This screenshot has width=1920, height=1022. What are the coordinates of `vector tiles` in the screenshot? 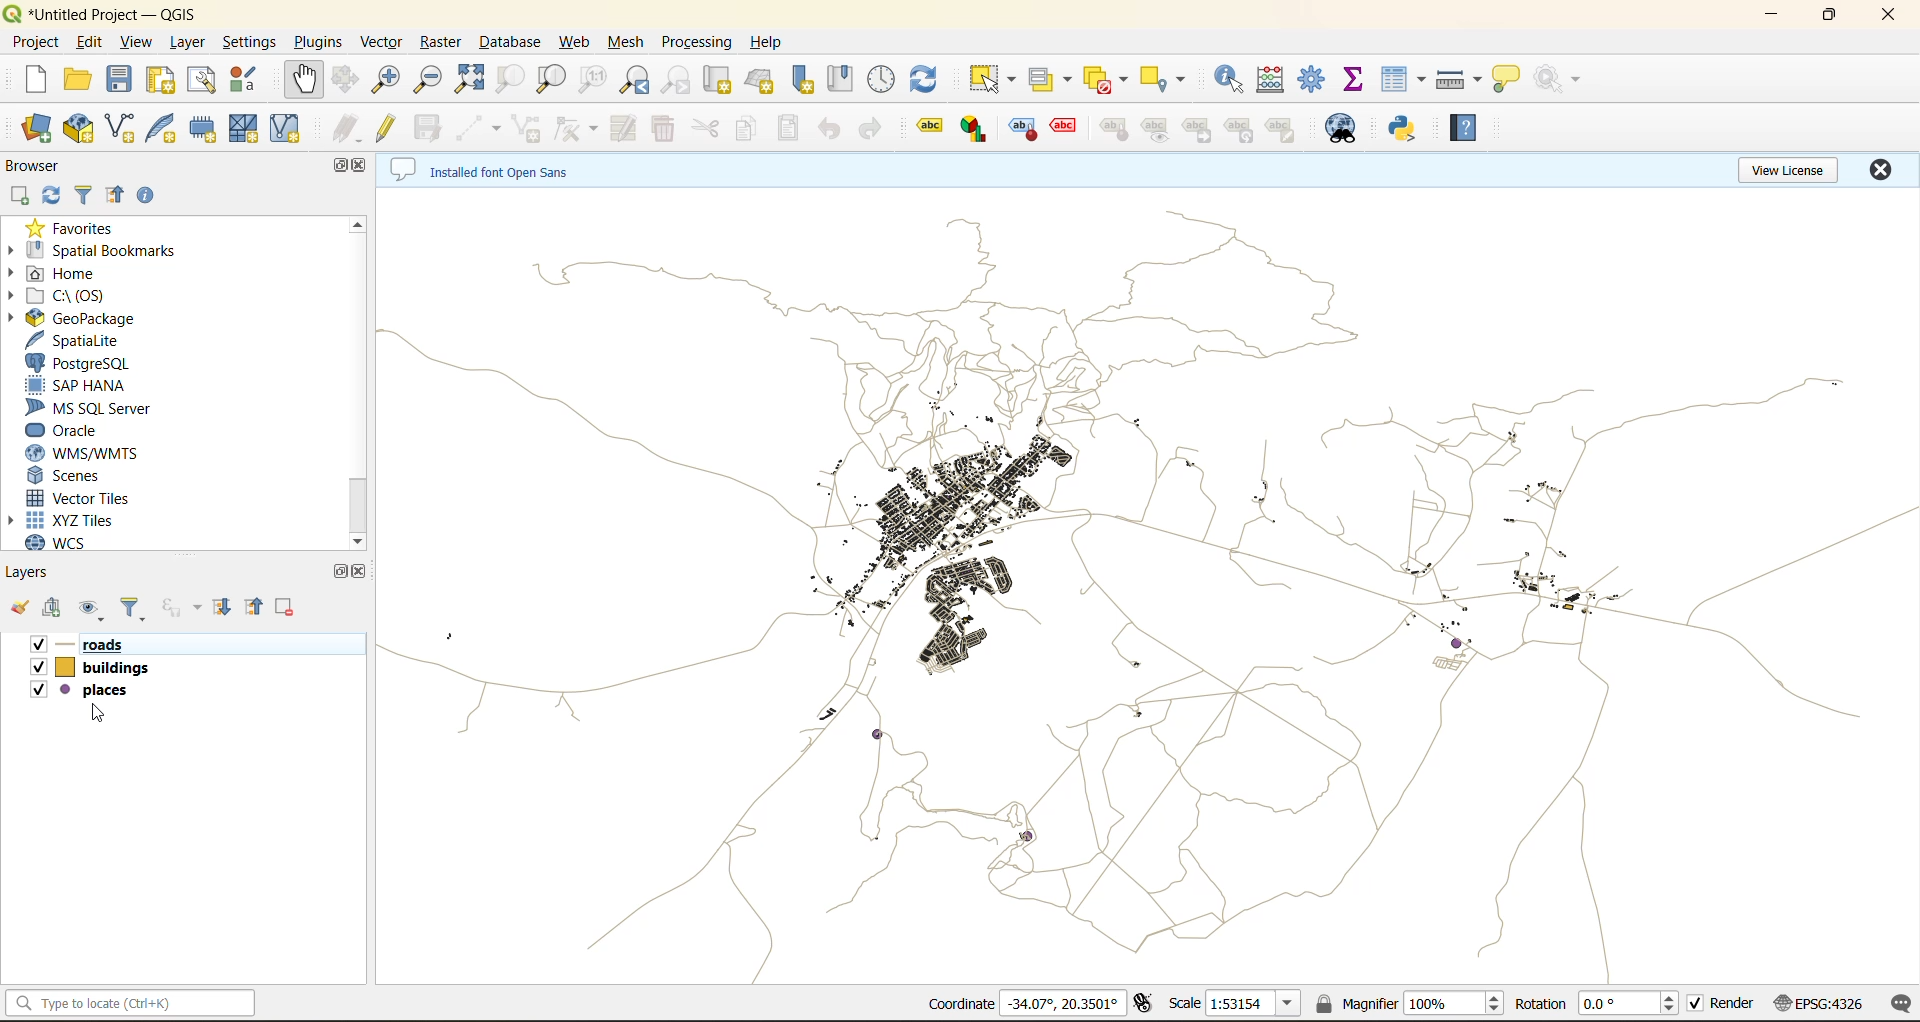 It's located at (108, 498).